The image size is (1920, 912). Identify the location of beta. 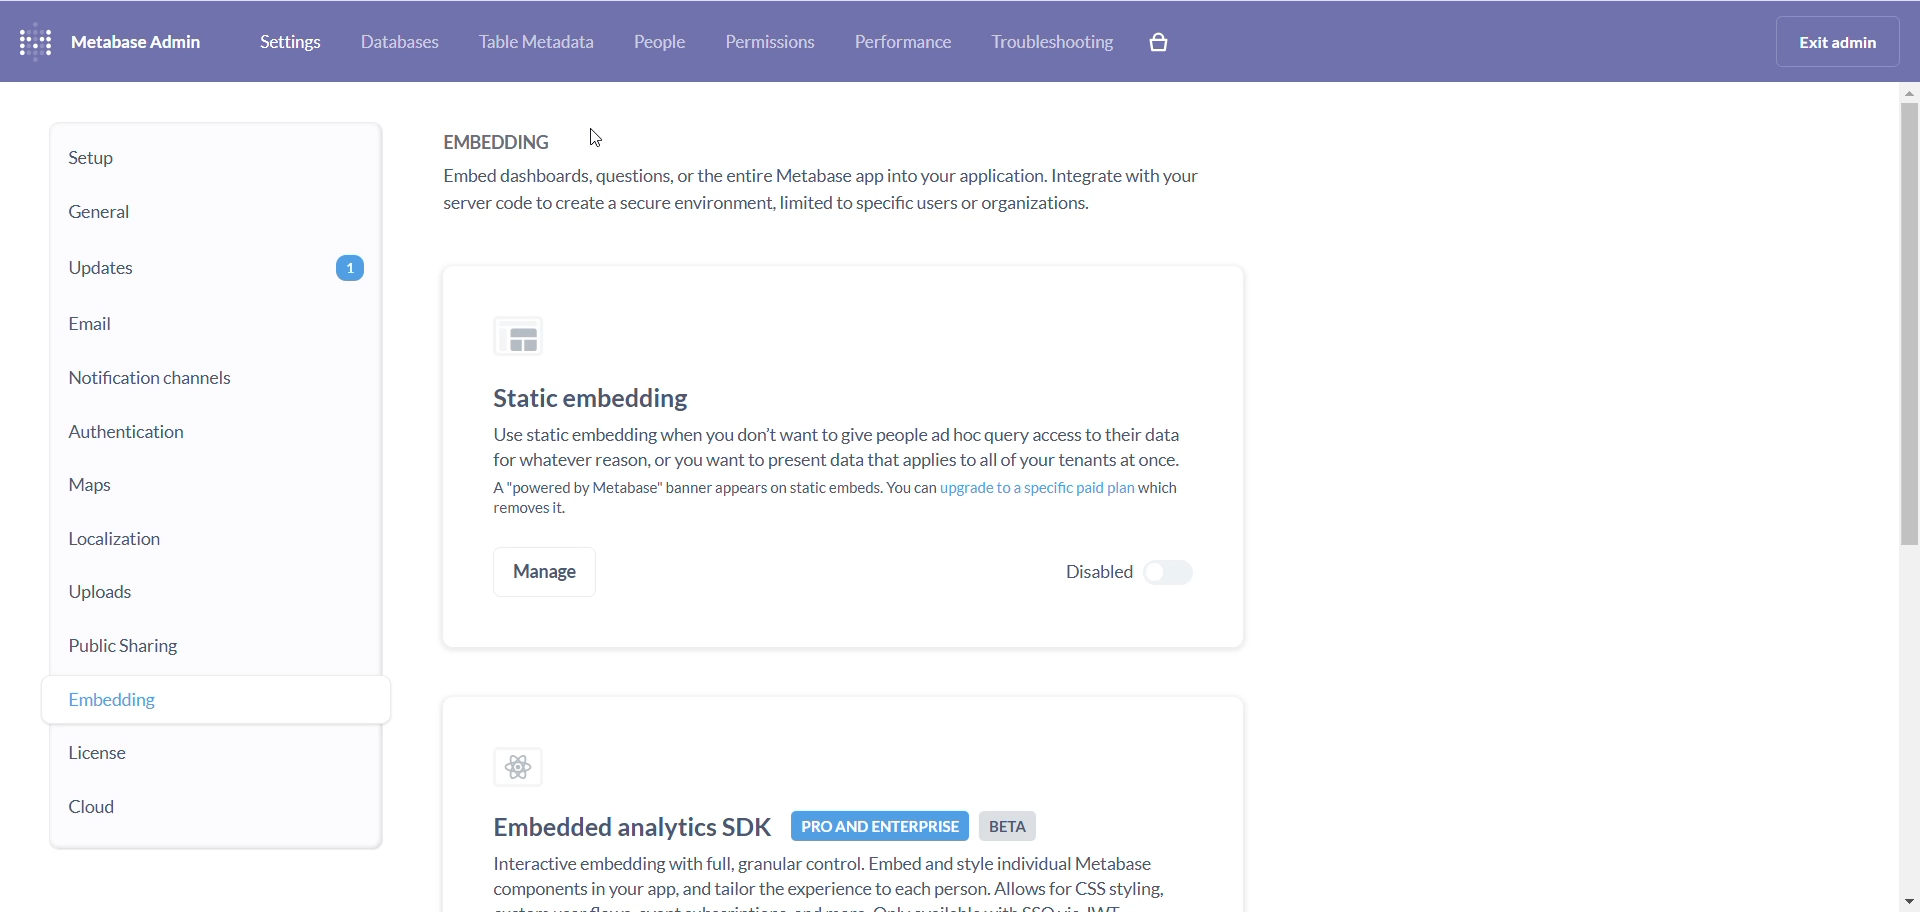
(1011, 827).